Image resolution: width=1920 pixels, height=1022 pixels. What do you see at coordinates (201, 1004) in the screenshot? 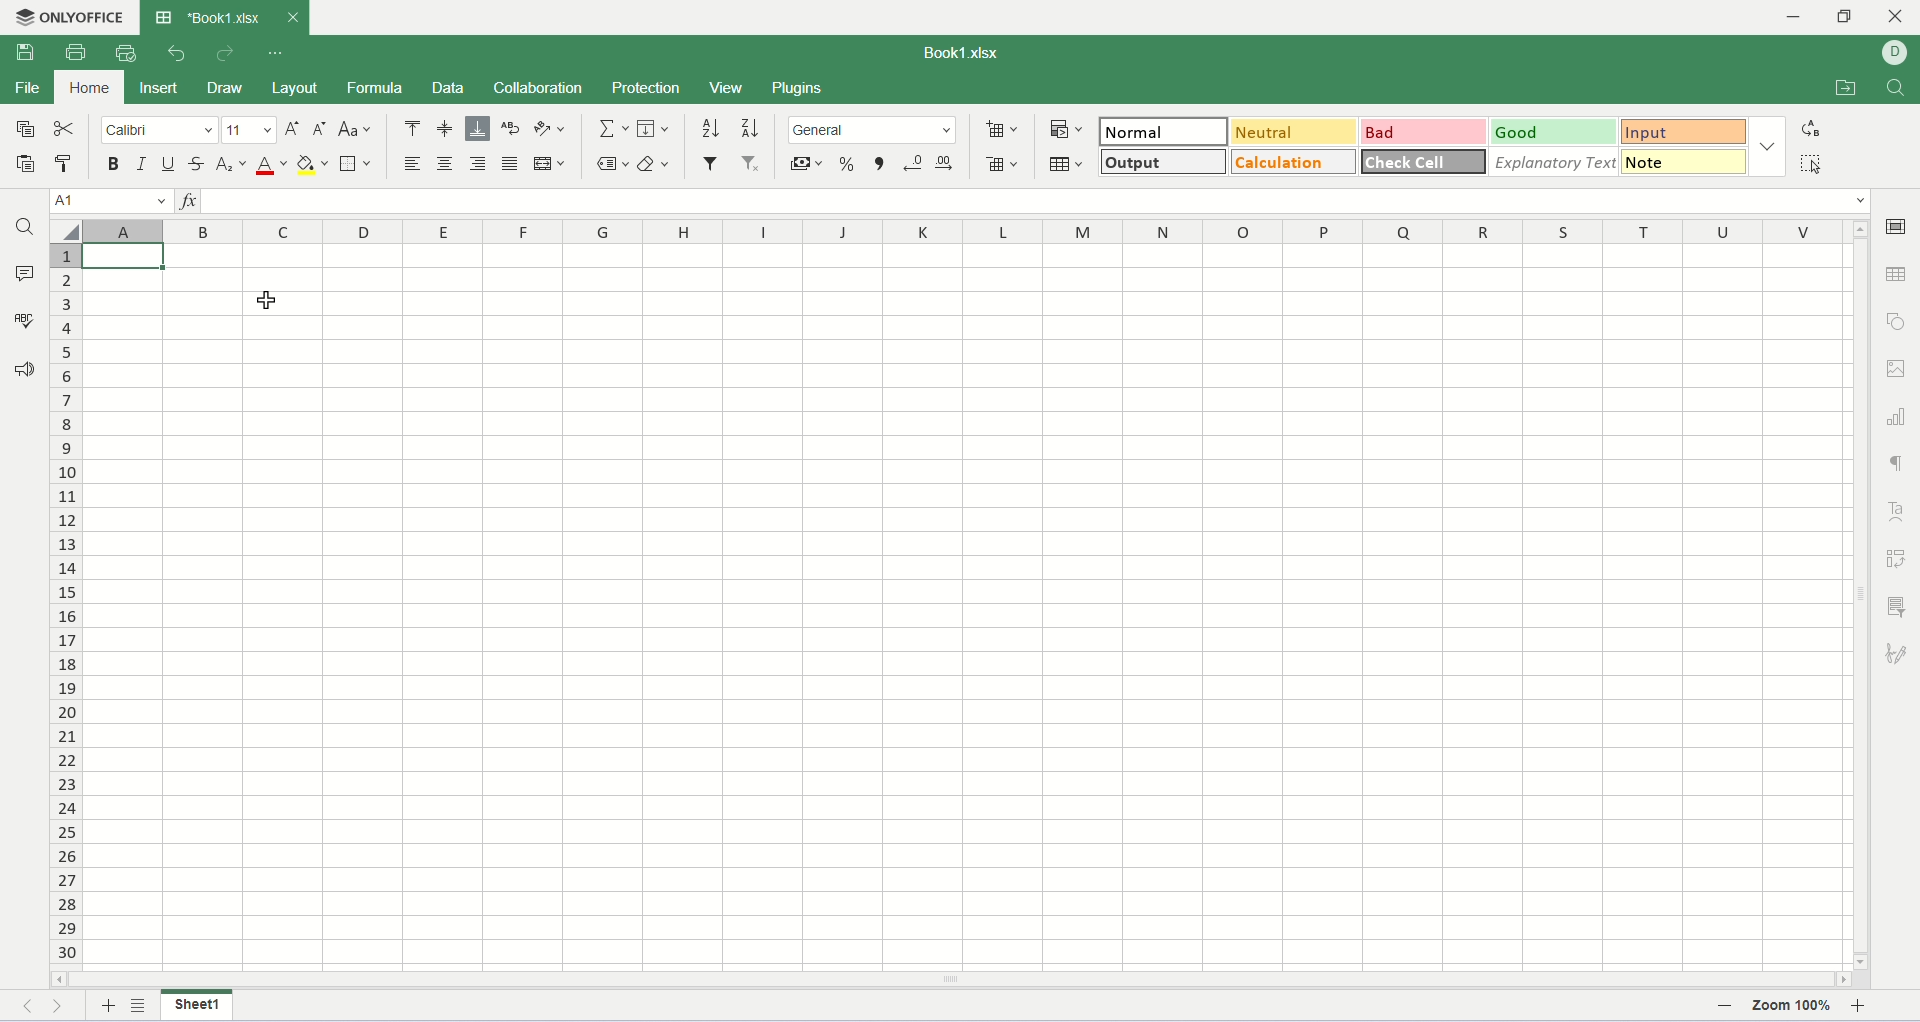
I see `sheet name` at bounding box center [201, 1004].